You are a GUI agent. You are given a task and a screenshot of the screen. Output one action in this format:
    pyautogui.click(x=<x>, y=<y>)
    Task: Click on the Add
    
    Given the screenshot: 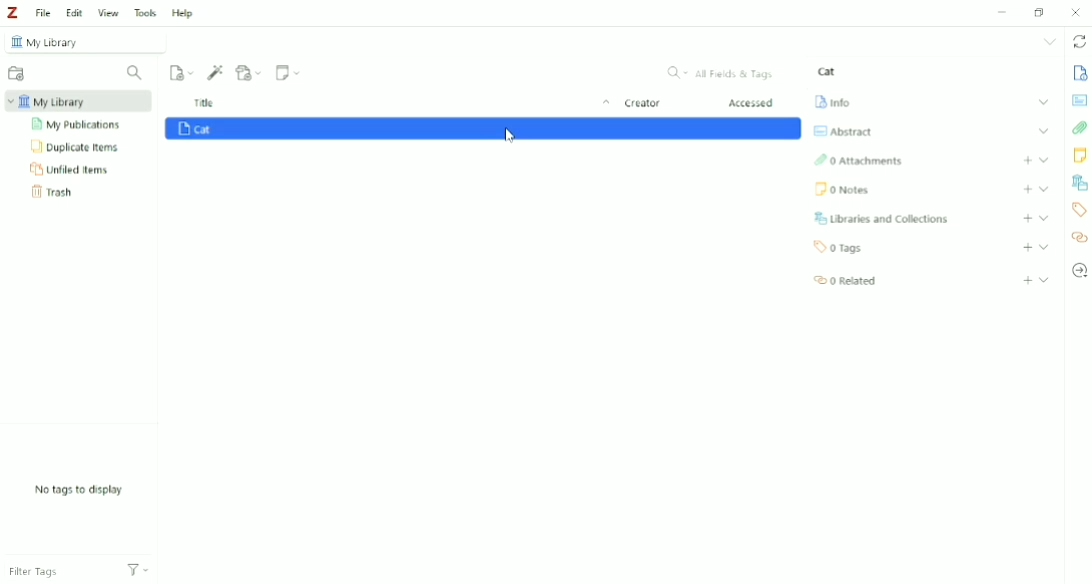 What is the action you would take?
    pyautogui.click(x=1027, y=189)
    